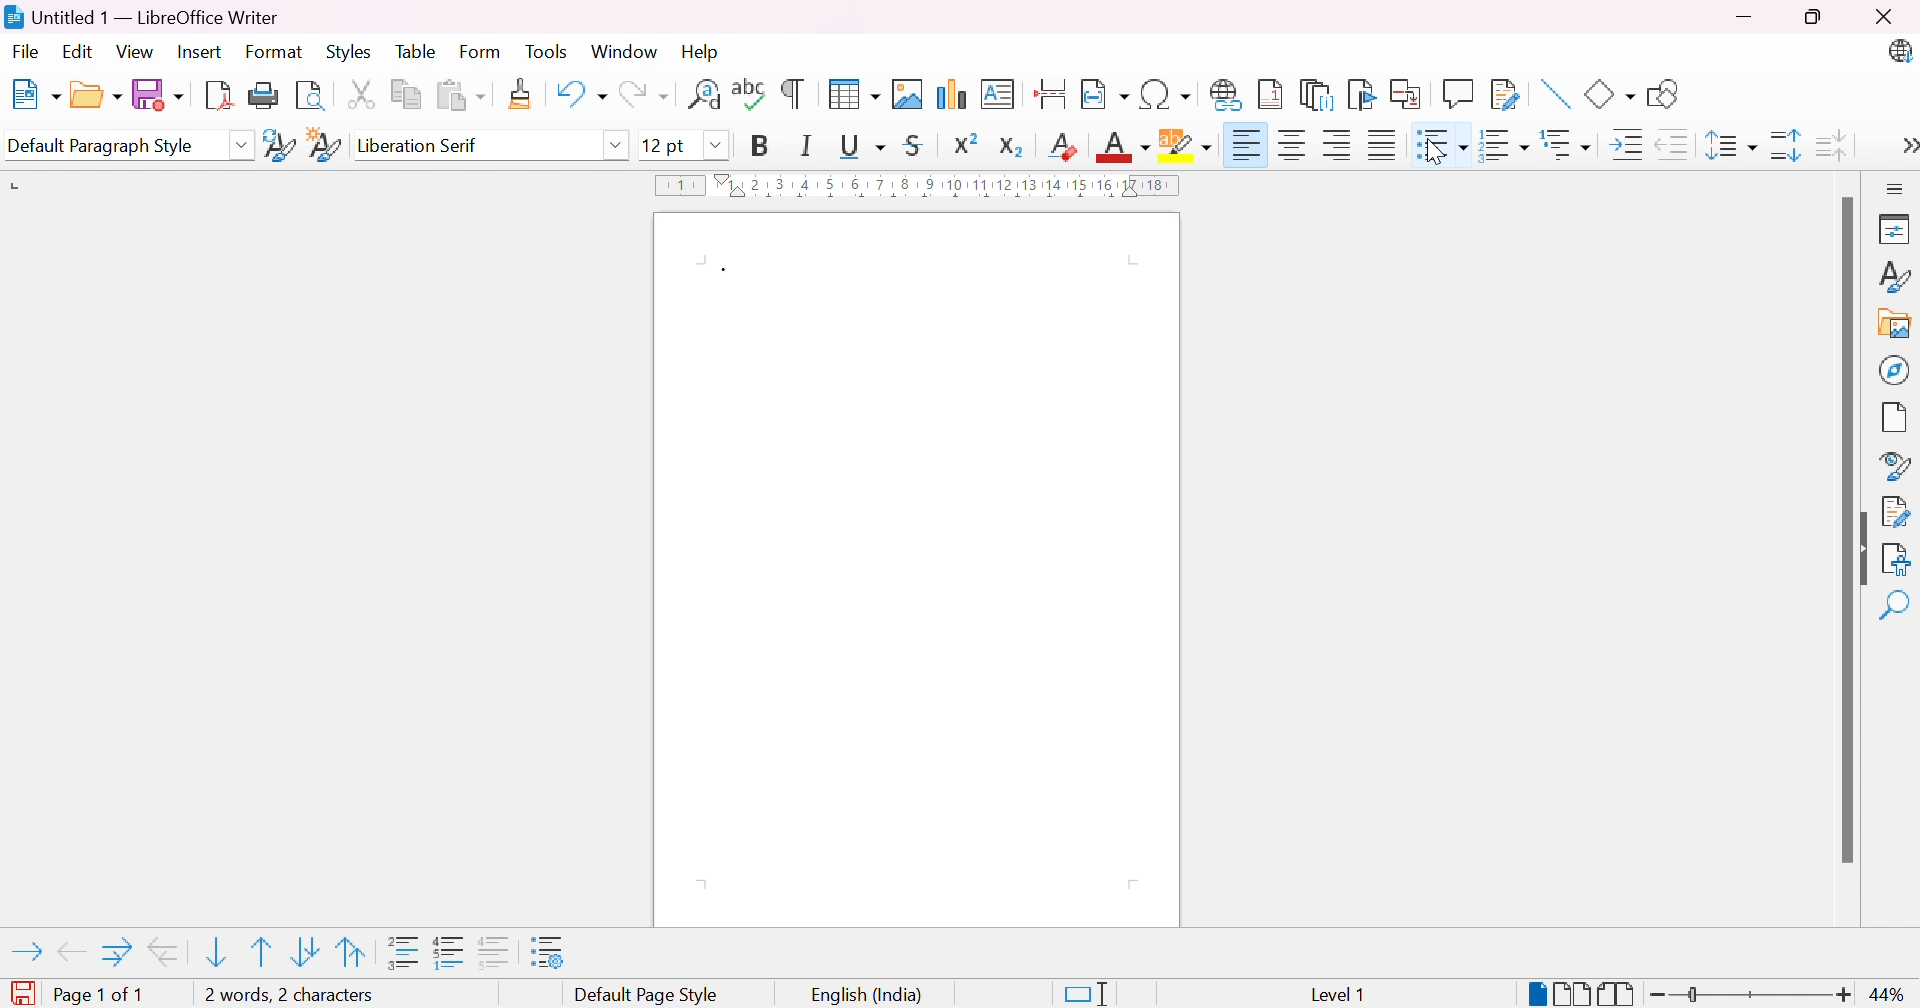 The width and height of the screenshot is (1920, 1008). What do you see at coordinates (316, 97) in the screenshot?
I see `Toggle print preview` at bounding box center [316, 97].